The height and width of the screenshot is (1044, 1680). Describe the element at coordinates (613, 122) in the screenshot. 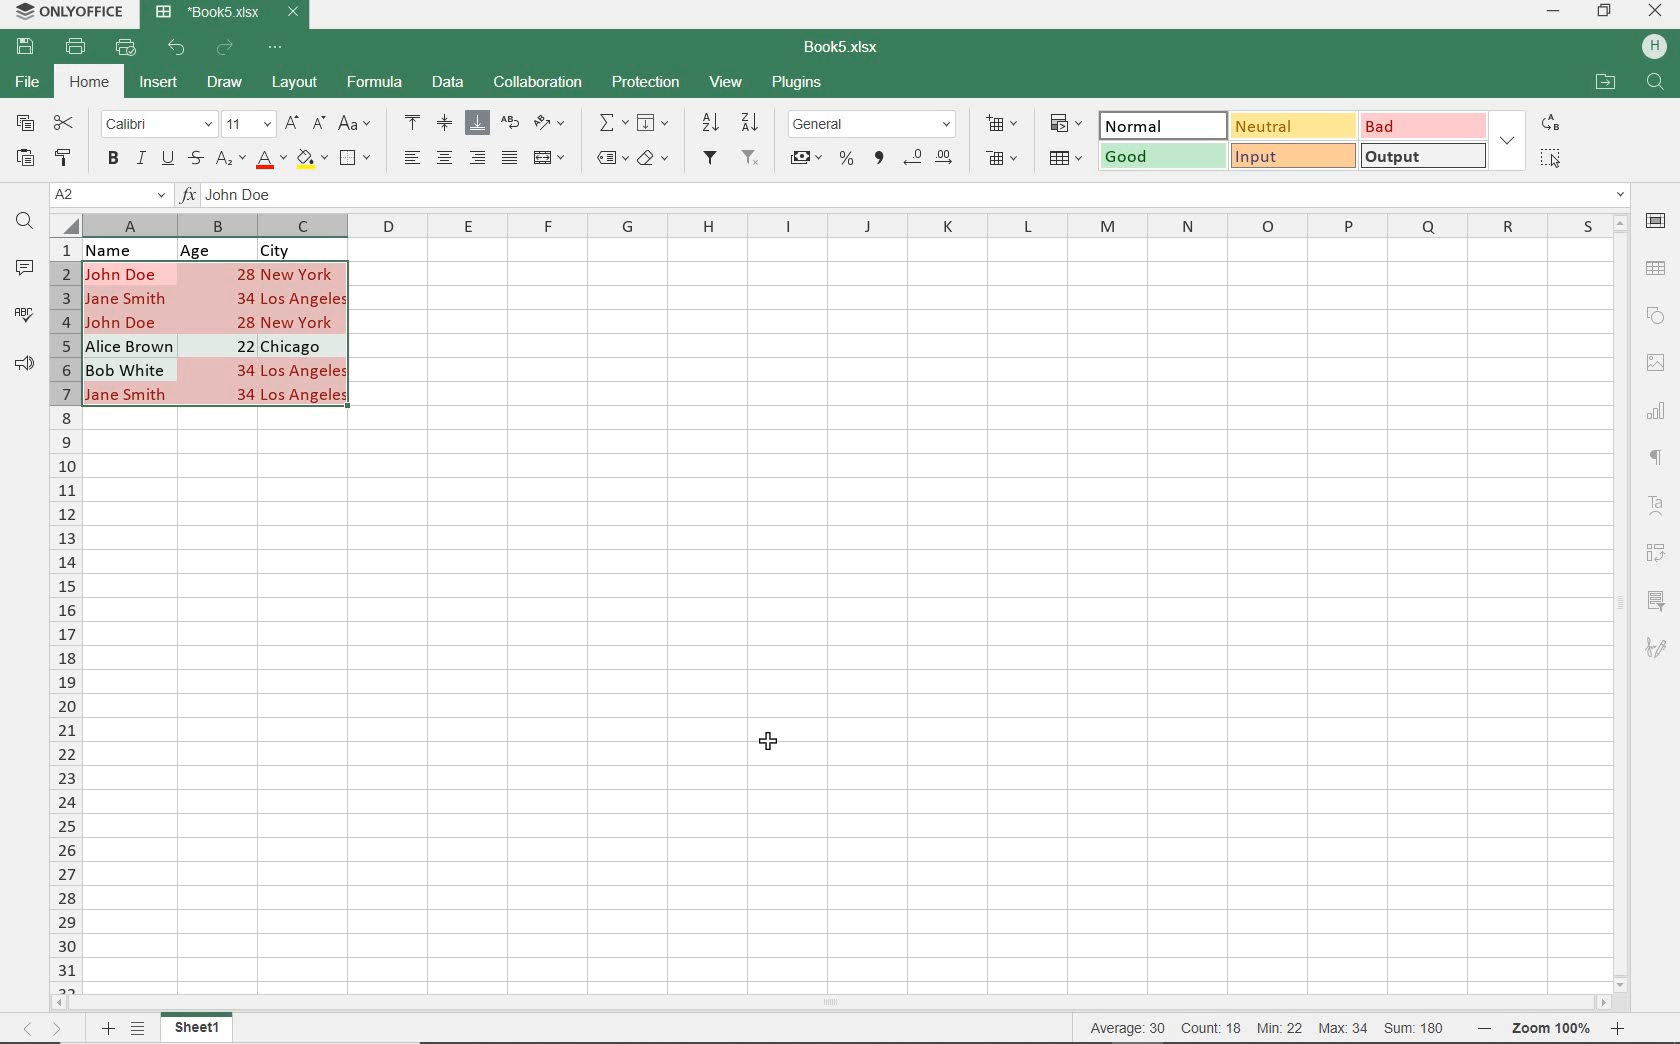

I see `INSERT FUNCTION` at that location.